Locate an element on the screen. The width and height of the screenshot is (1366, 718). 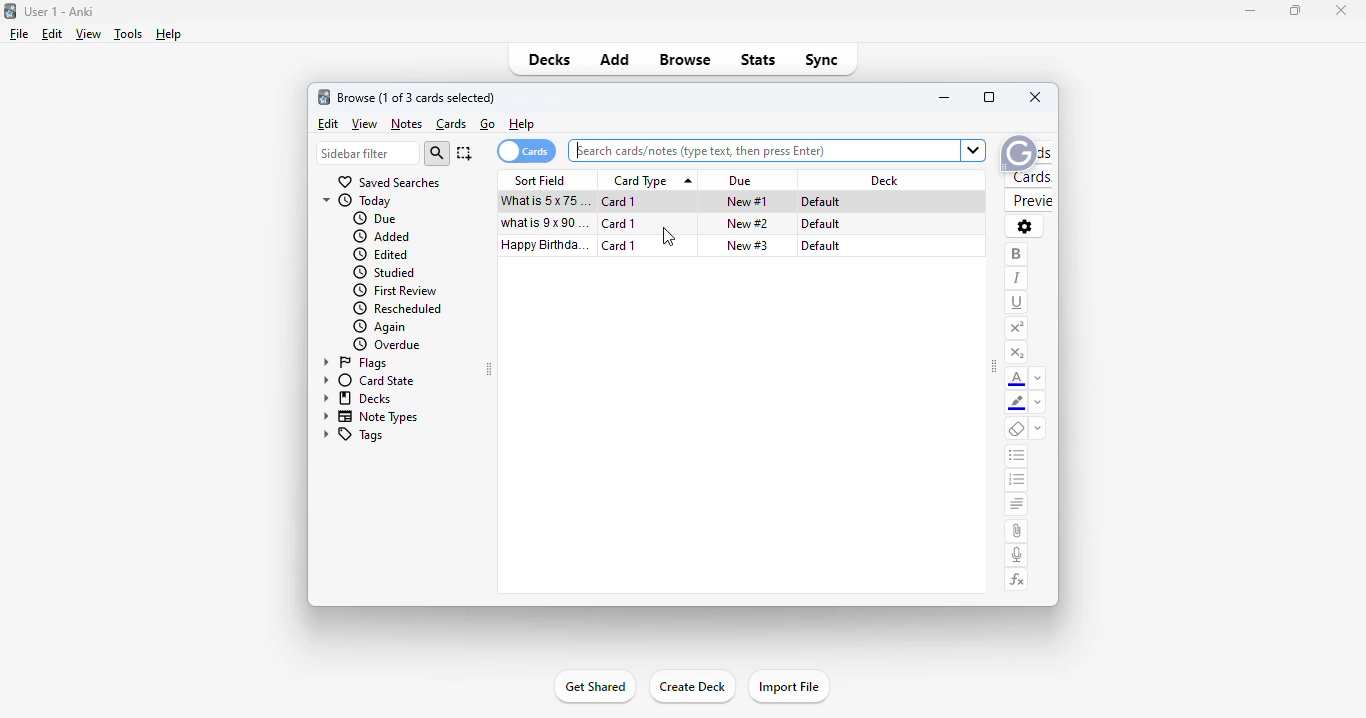
view is located at coordinates (365, 125).